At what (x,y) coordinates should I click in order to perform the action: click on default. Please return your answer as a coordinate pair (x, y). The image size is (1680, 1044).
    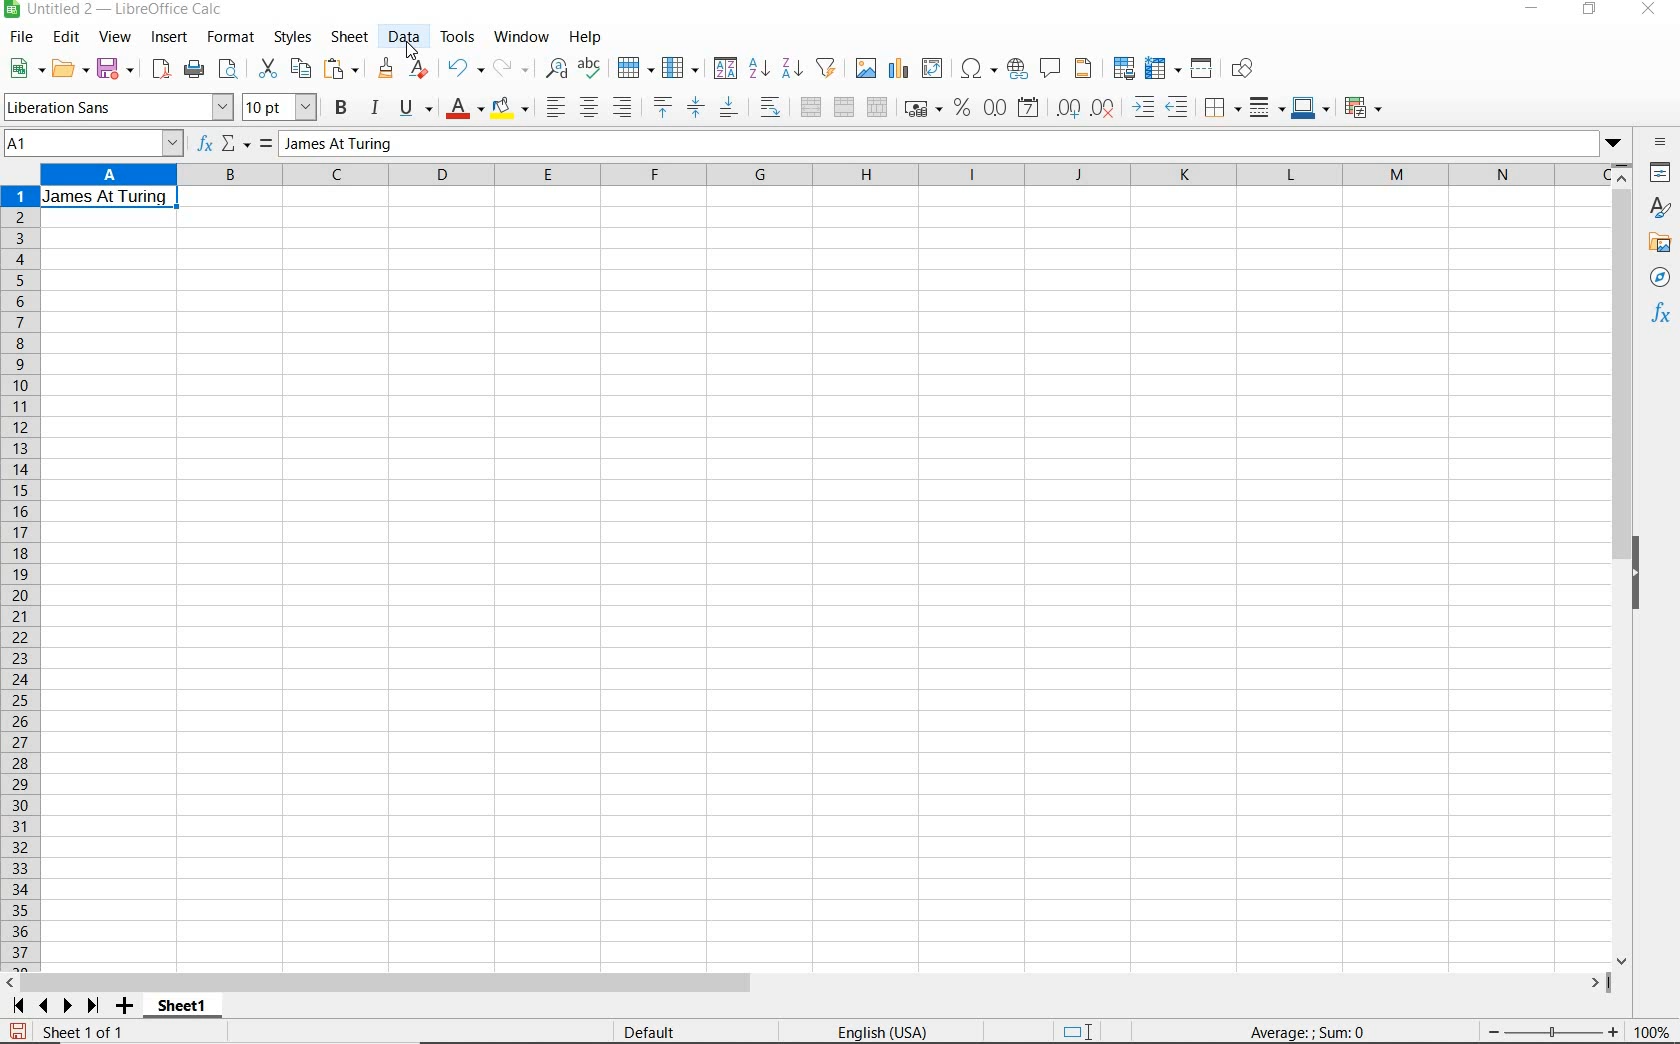
    Looking at the image, I should click on (645, 1032).